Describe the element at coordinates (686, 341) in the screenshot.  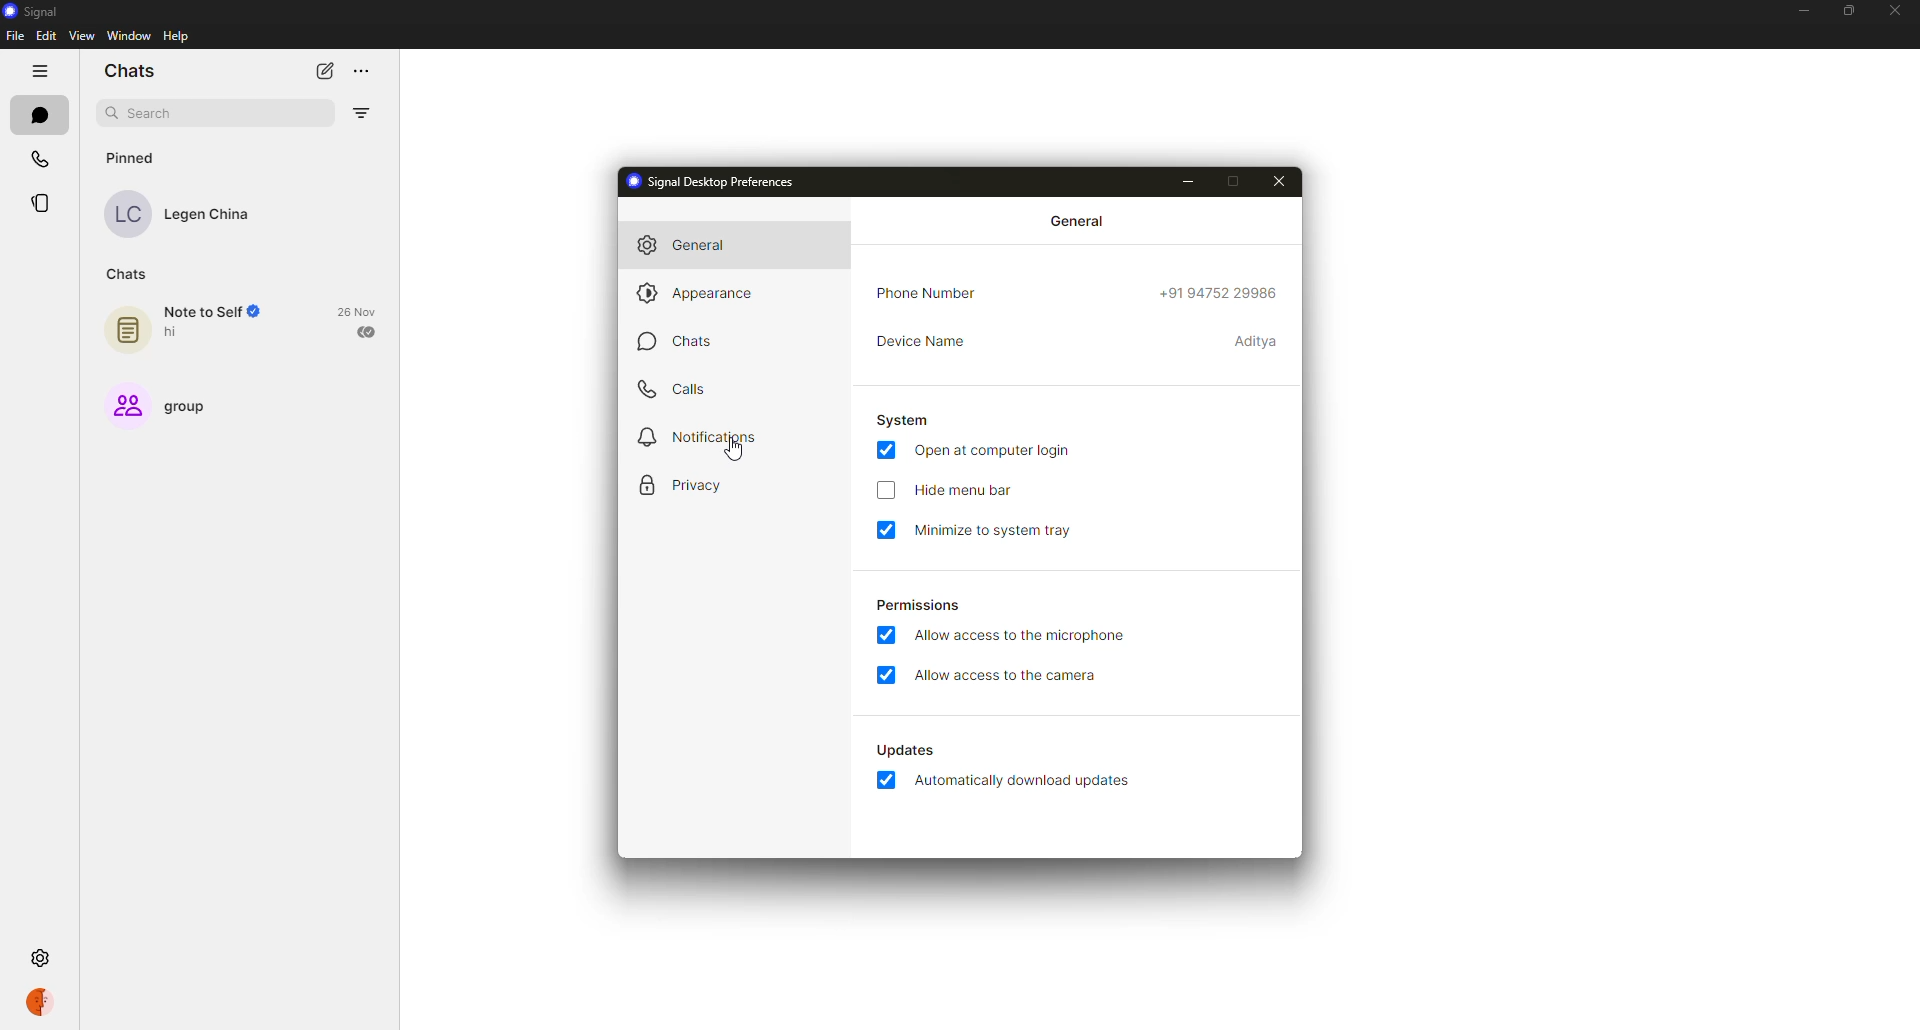
I see `chats` at that location.